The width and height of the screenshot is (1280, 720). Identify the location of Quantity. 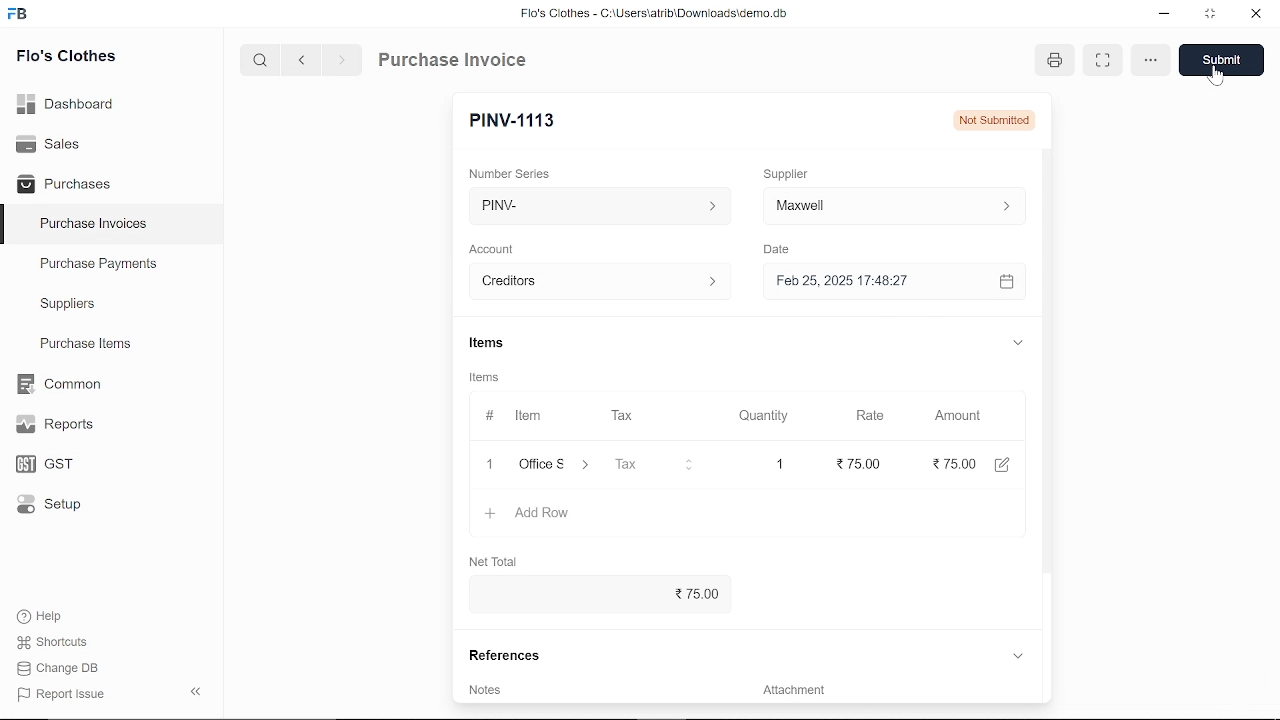
(766, 415).